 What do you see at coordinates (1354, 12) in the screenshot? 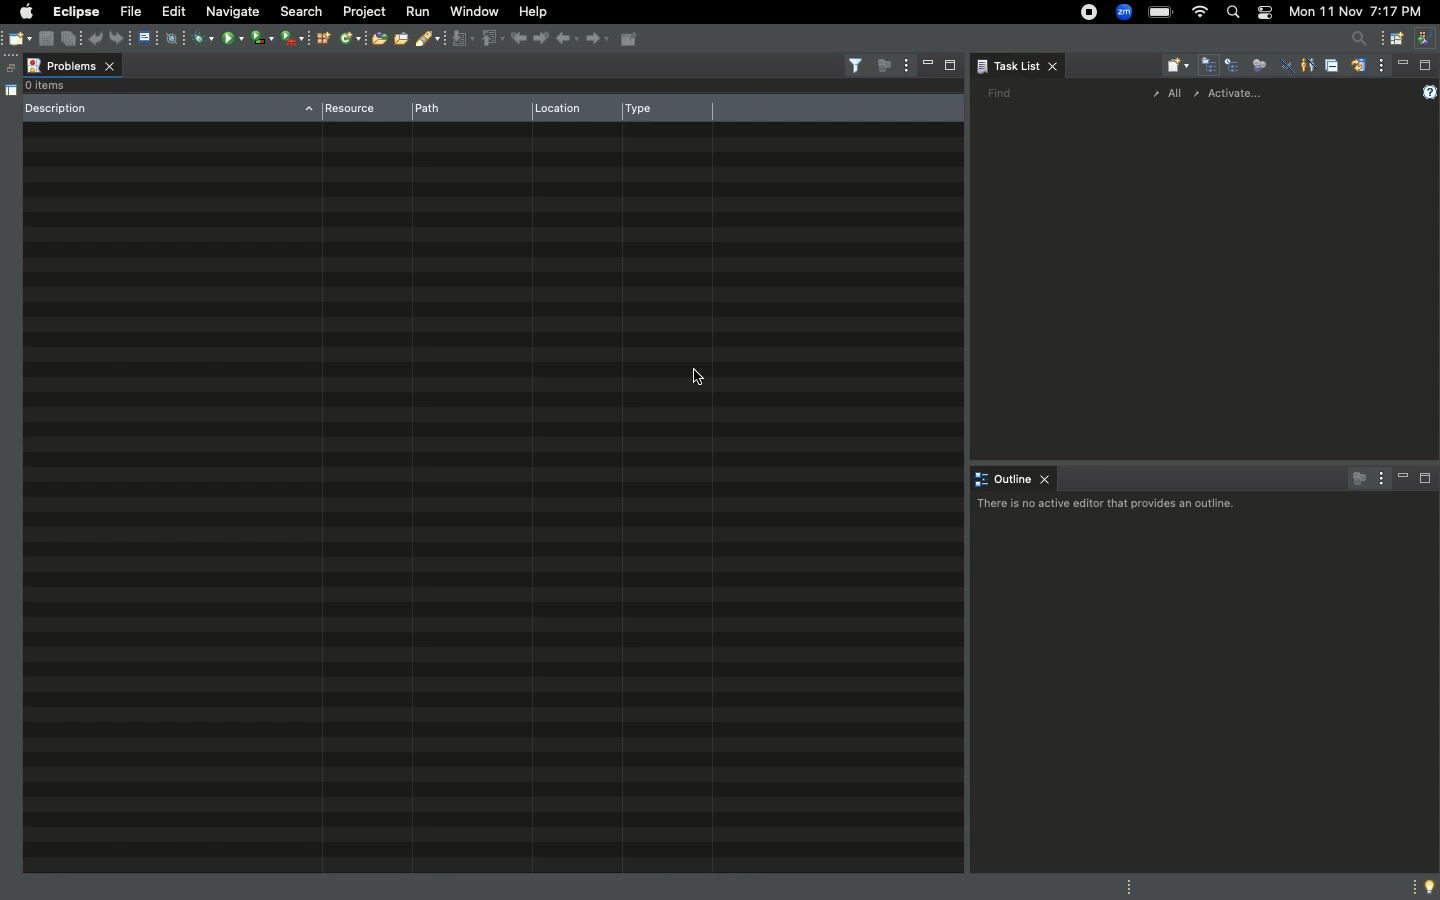
I see `Date/time` at bounding box center [1354, 12].